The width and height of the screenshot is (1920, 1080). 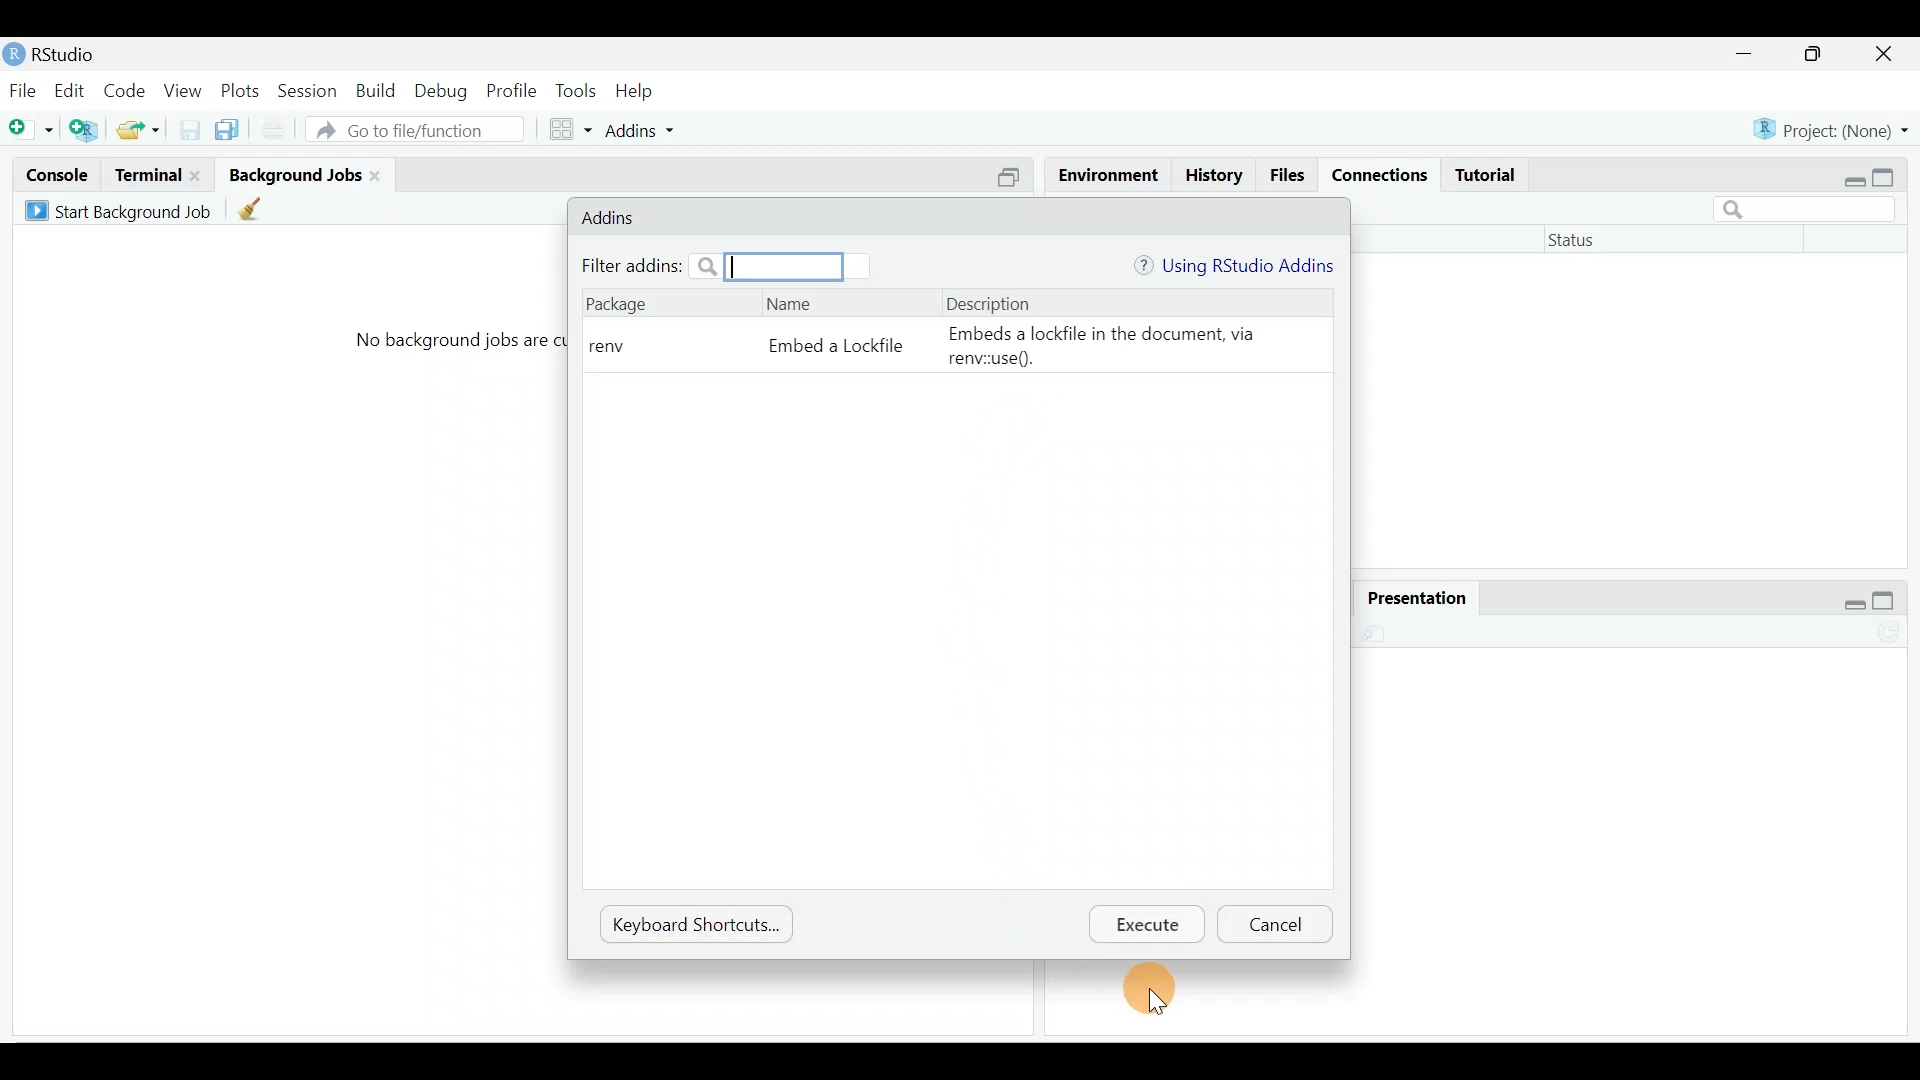 I want to click on Help, so click(x=637, y=91).